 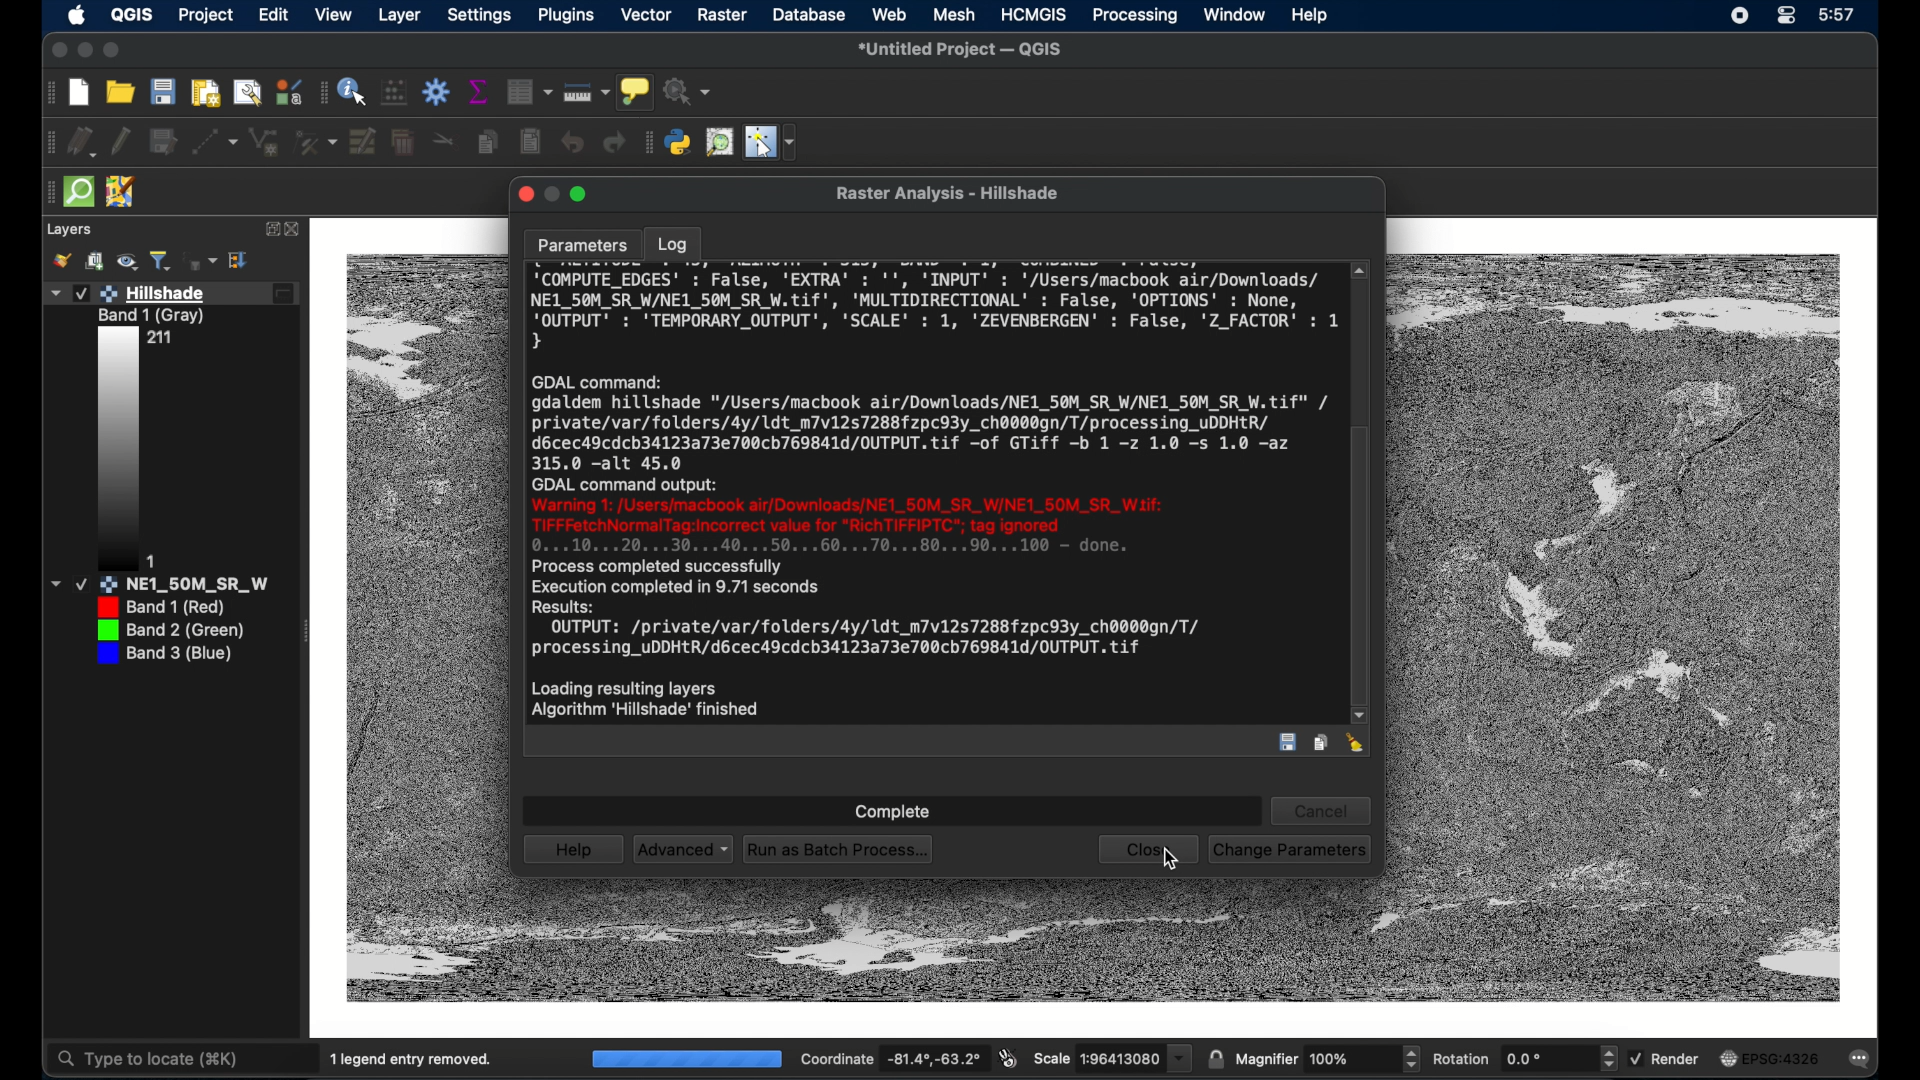 I want to click on cut, so click(x=445, y=140).